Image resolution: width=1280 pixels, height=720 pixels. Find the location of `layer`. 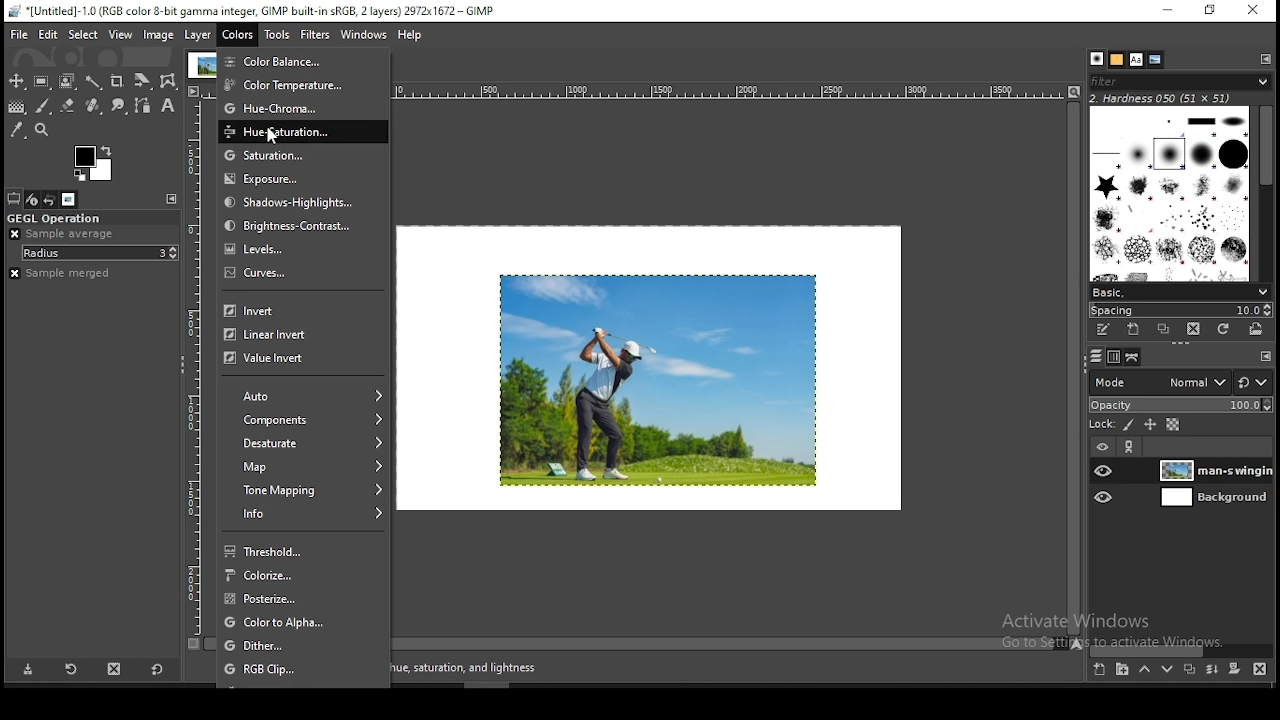

layer is located at coordinates (1216, 500).